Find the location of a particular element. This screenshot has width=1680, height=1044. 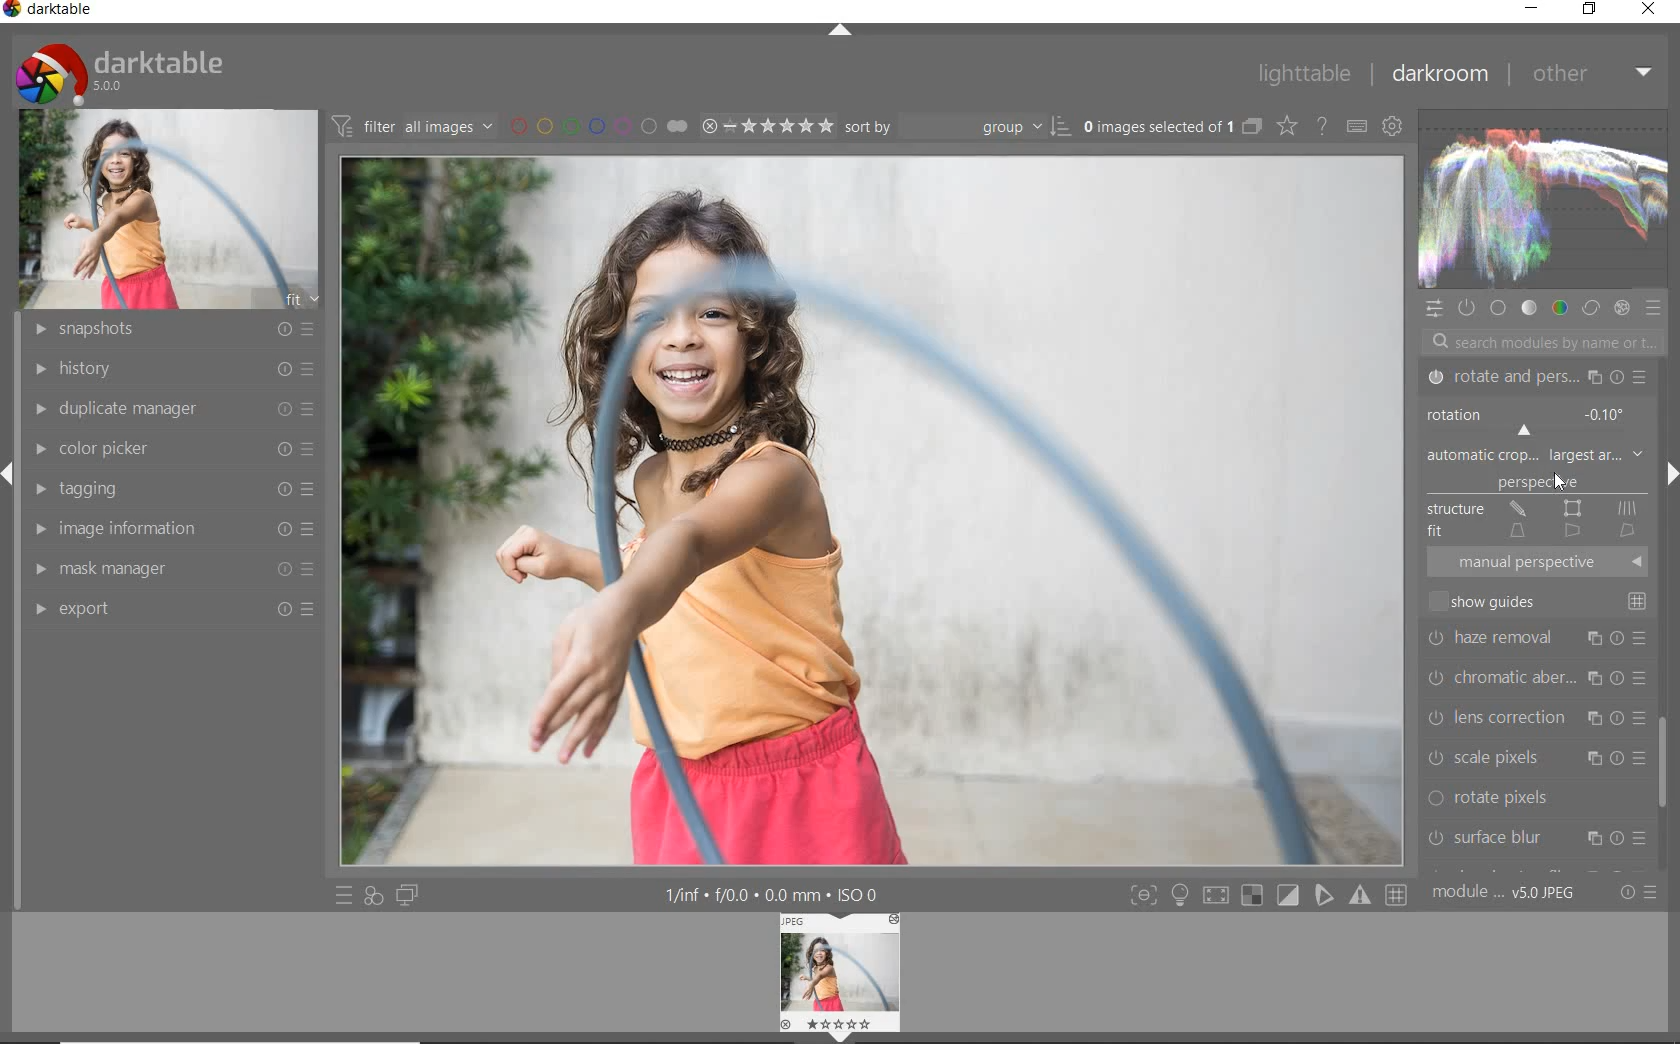

darkroom is located at coordinates (1441, 72).